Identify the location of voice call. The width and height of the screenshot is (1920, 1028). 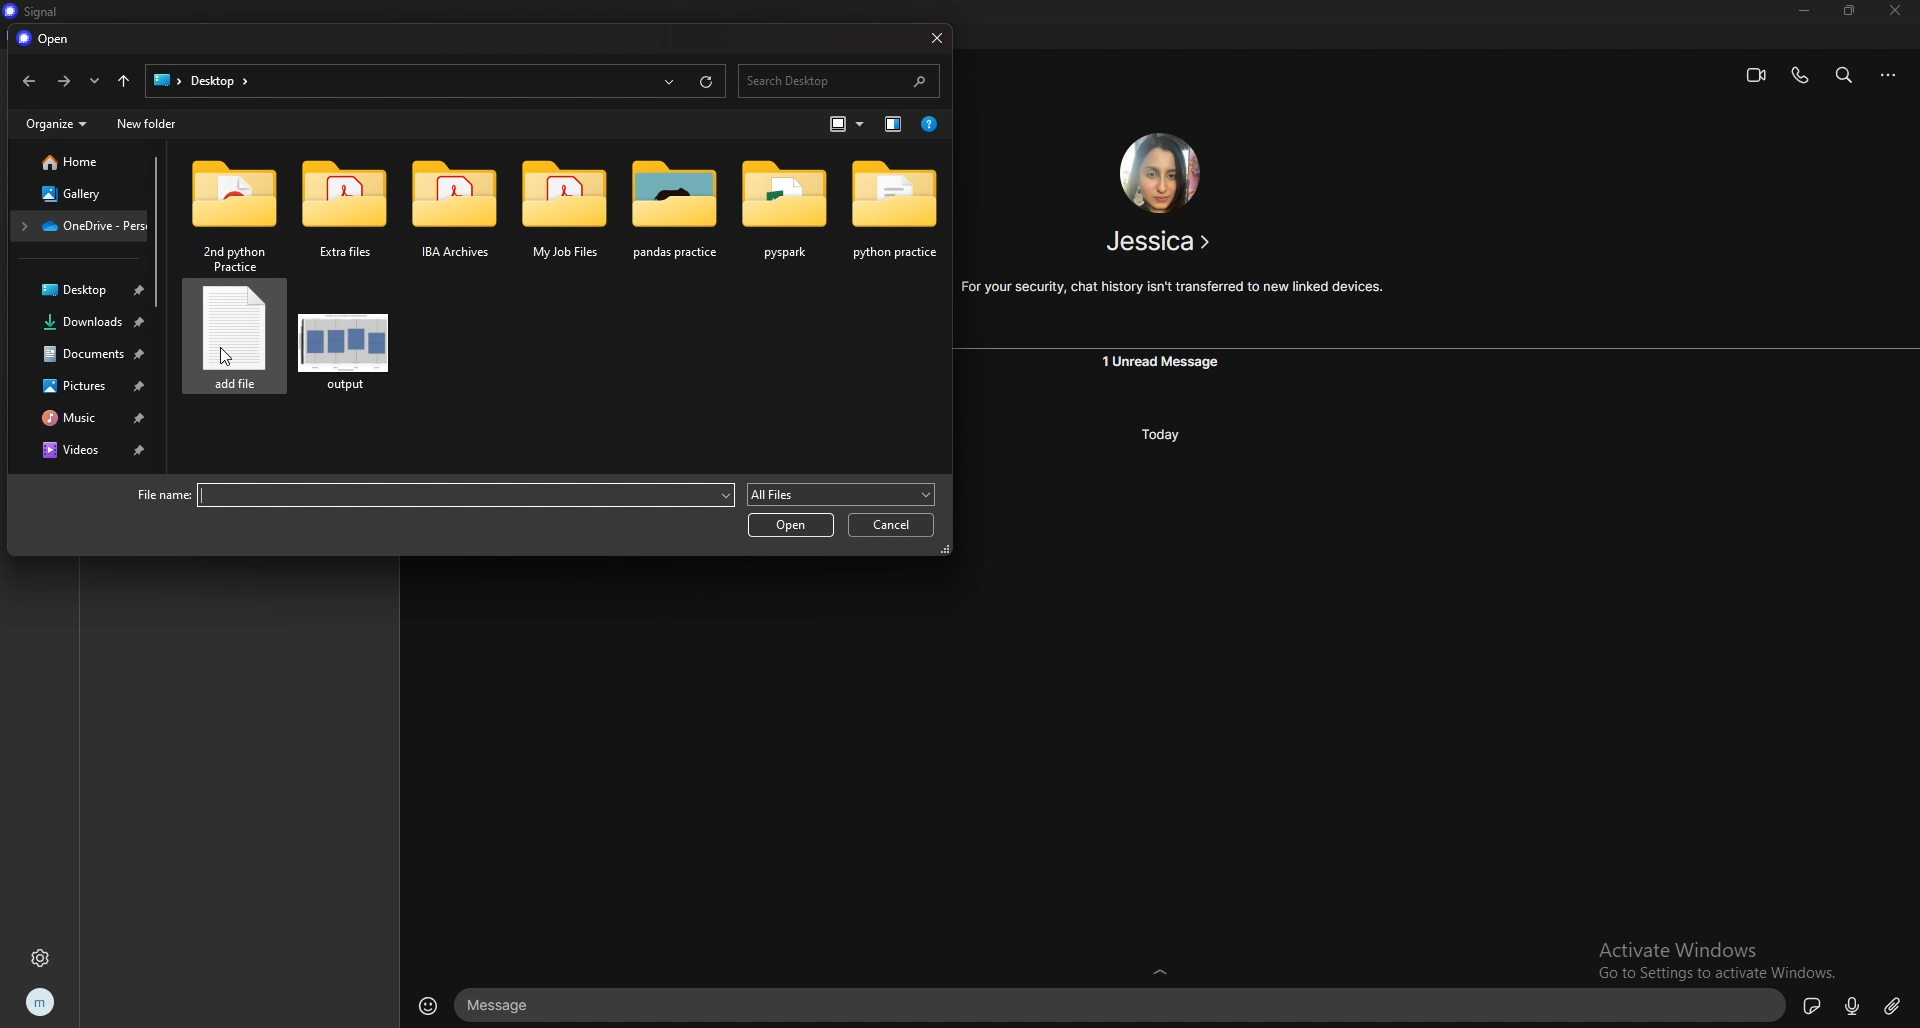
(1800, 75).